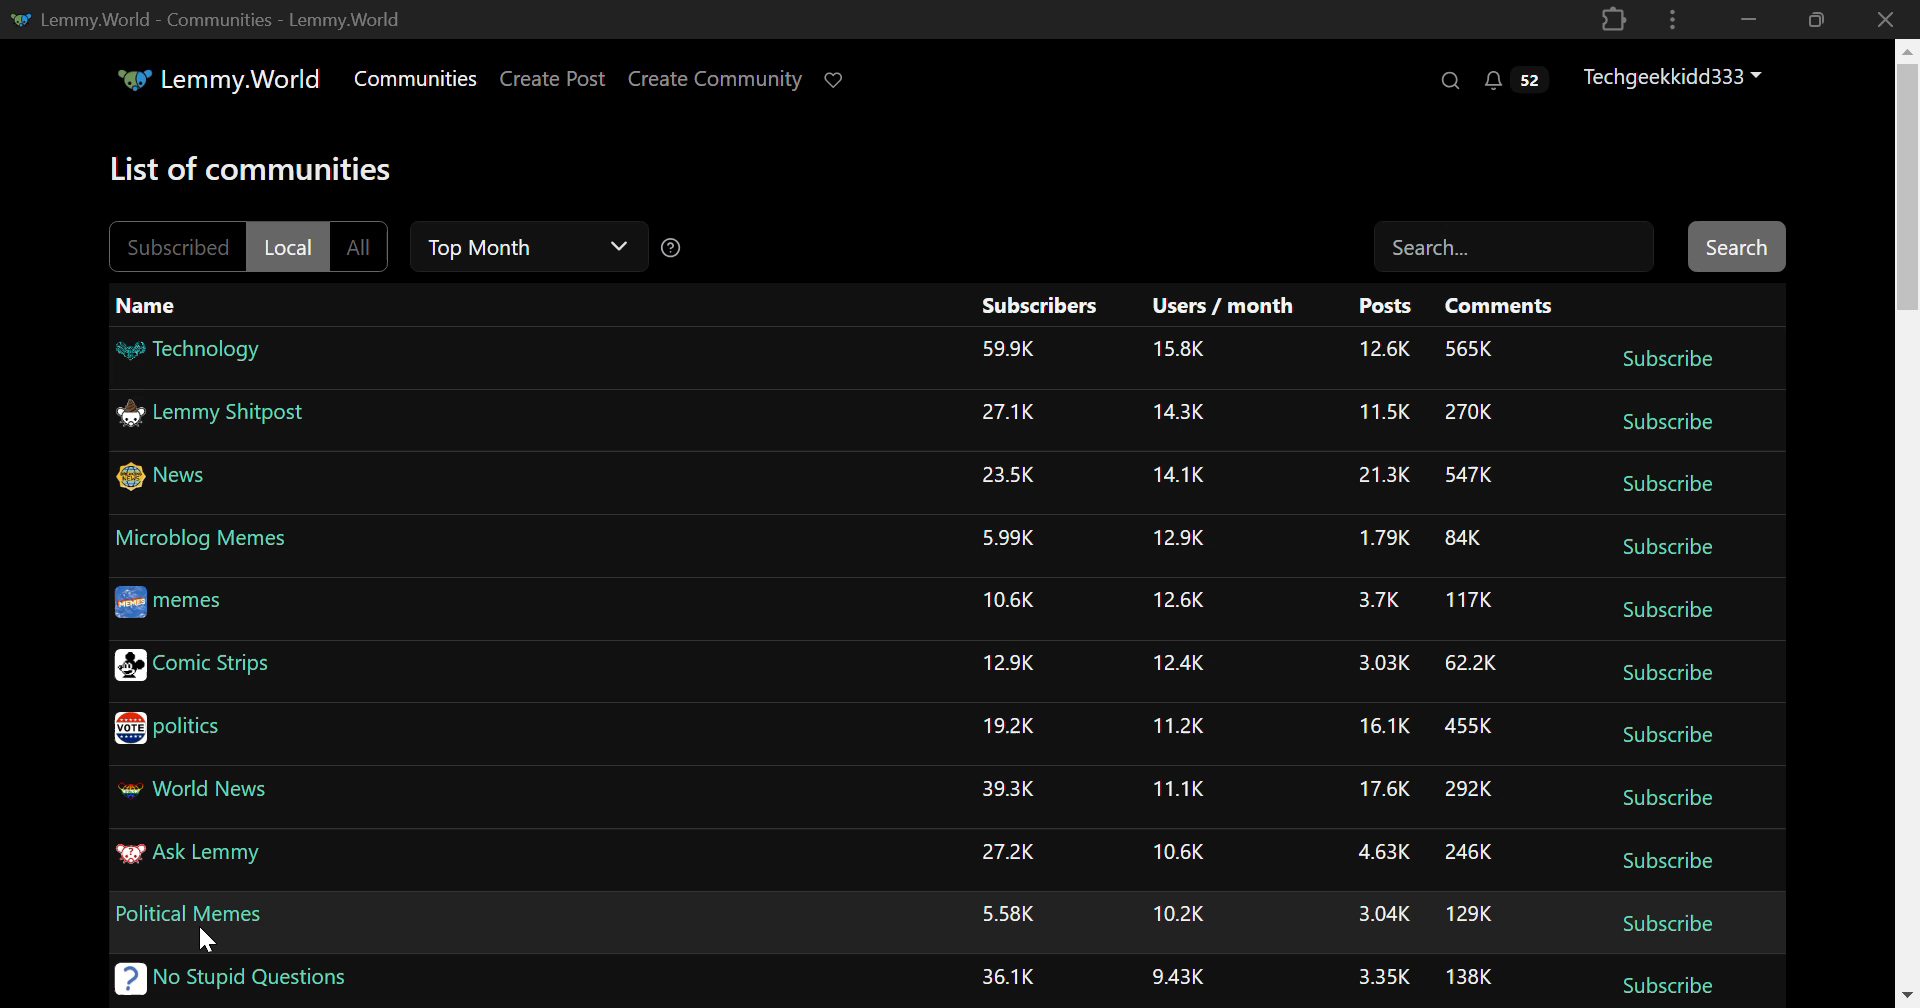  Describe the element at coordinates (1184, 912) in the screenshot. I see `Amount` at that location.